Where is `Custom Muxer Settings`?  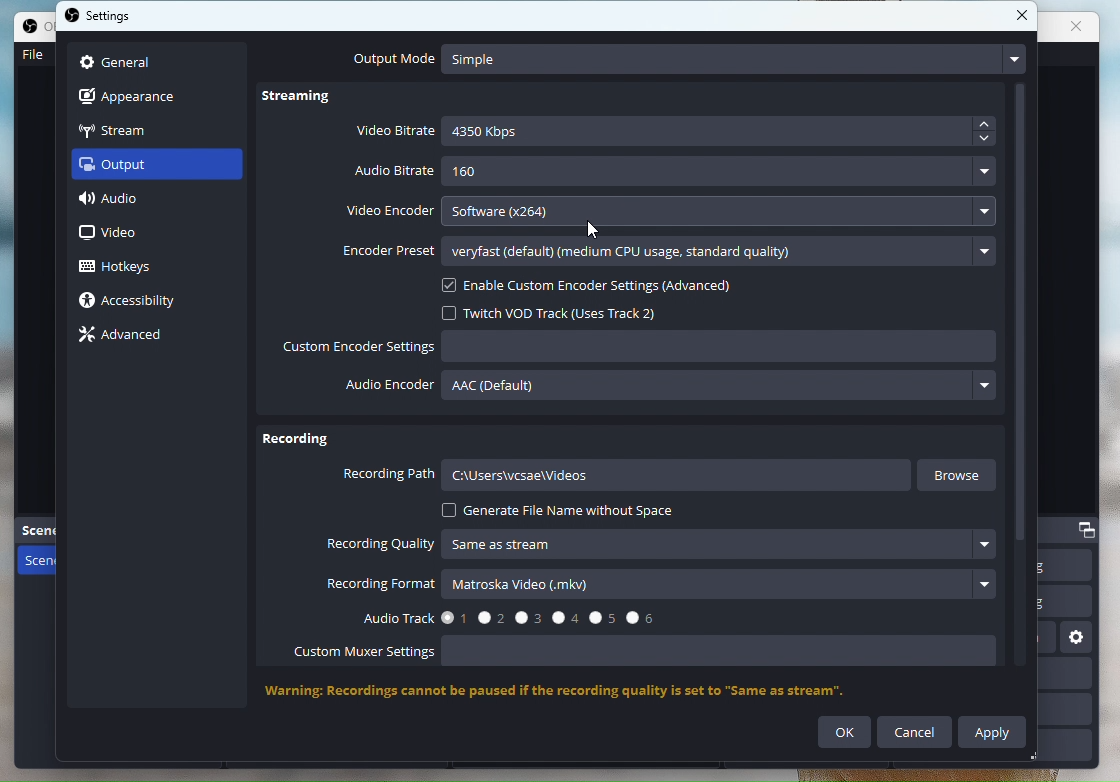
Custom Muxer Settings is located at coordinates (655, 654).